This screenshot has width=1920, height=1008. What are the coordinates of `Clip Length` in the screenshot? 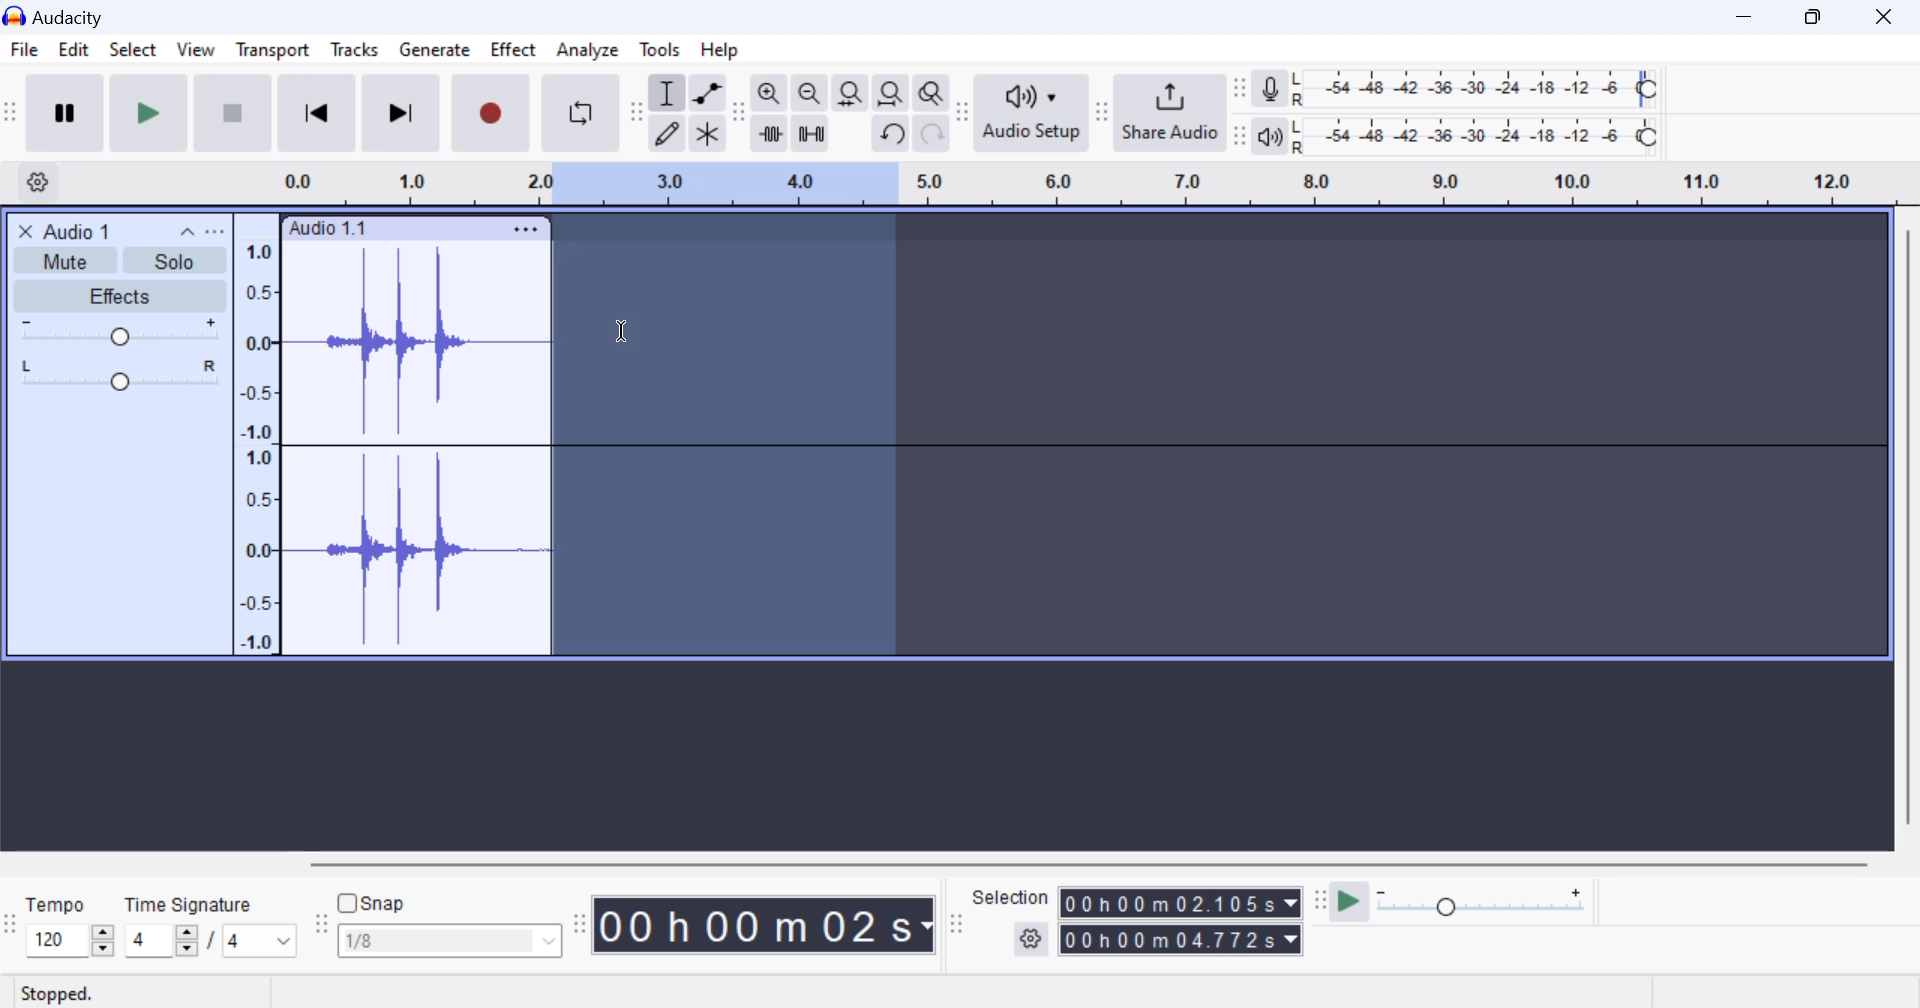 It's located at (768, 924).